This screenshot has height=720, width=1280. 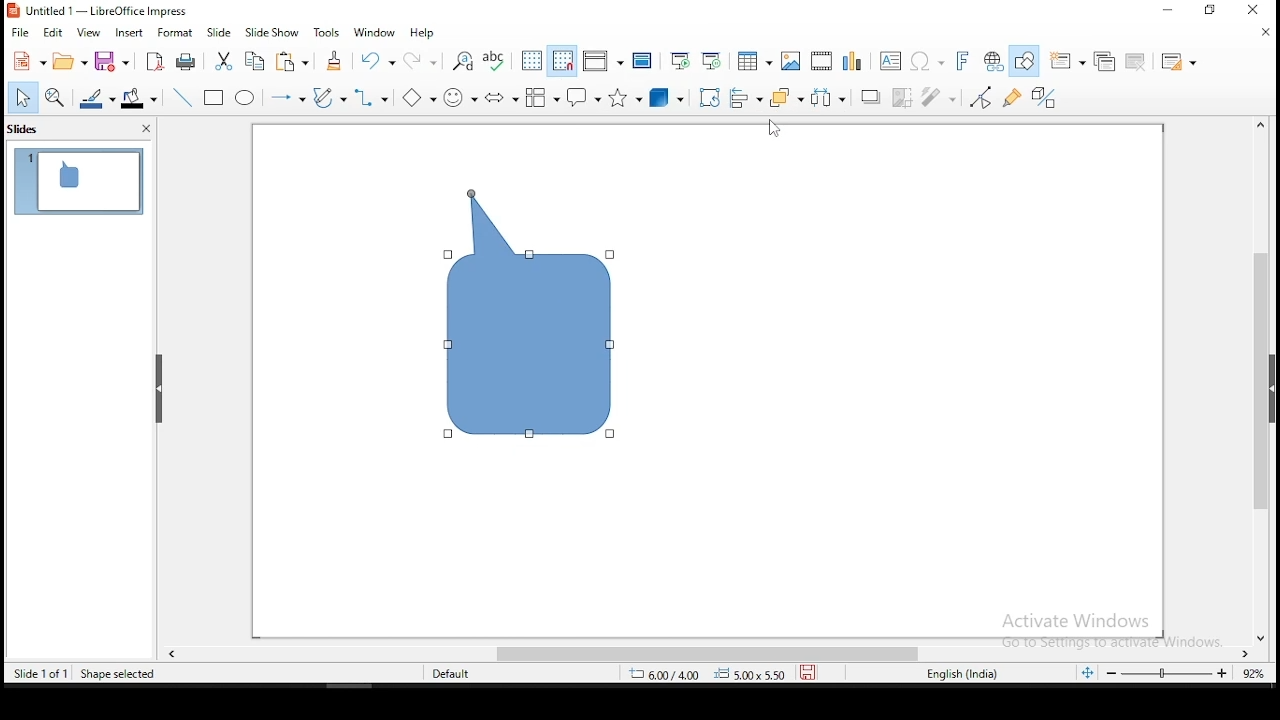 What do you see at coordinates (27, 60) in the screenshot?
I see `new` at bounding box center [27, 60].